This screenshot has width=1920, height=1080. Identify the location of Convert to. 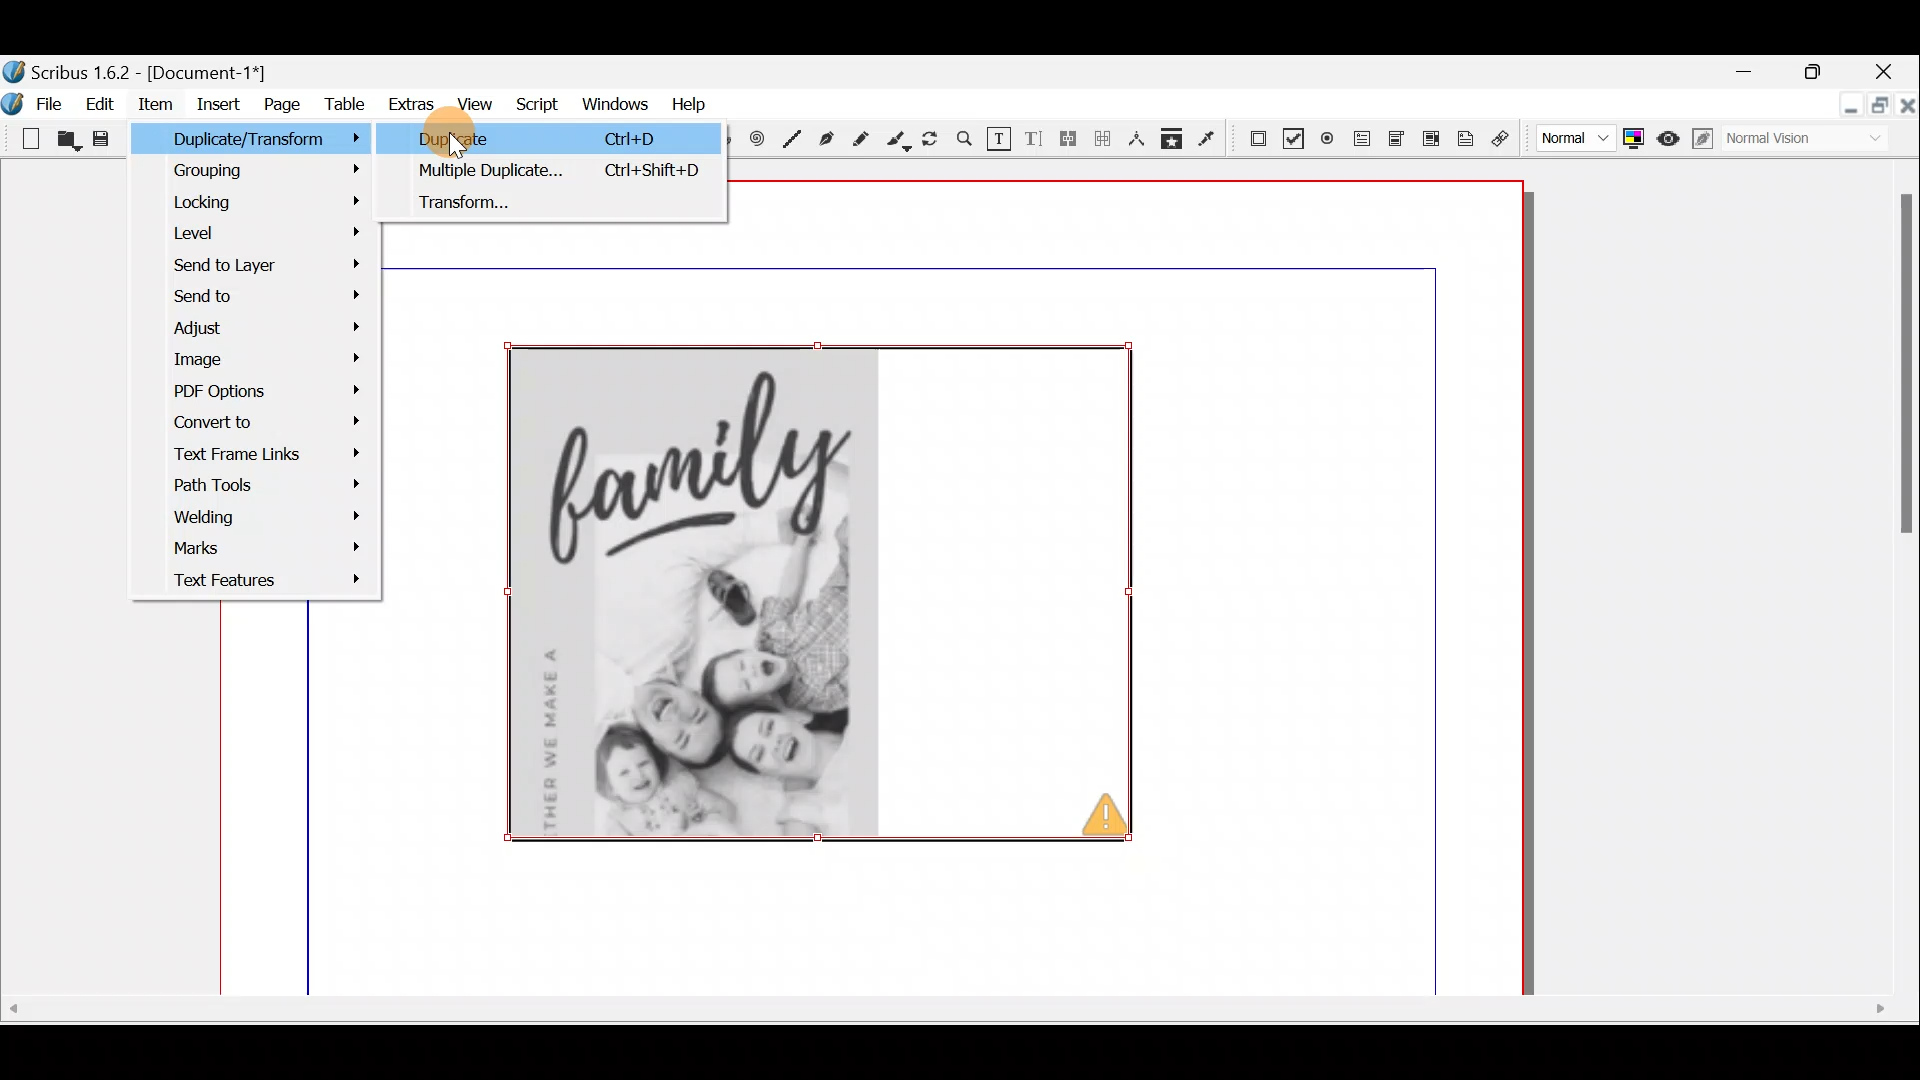
(267, 420).